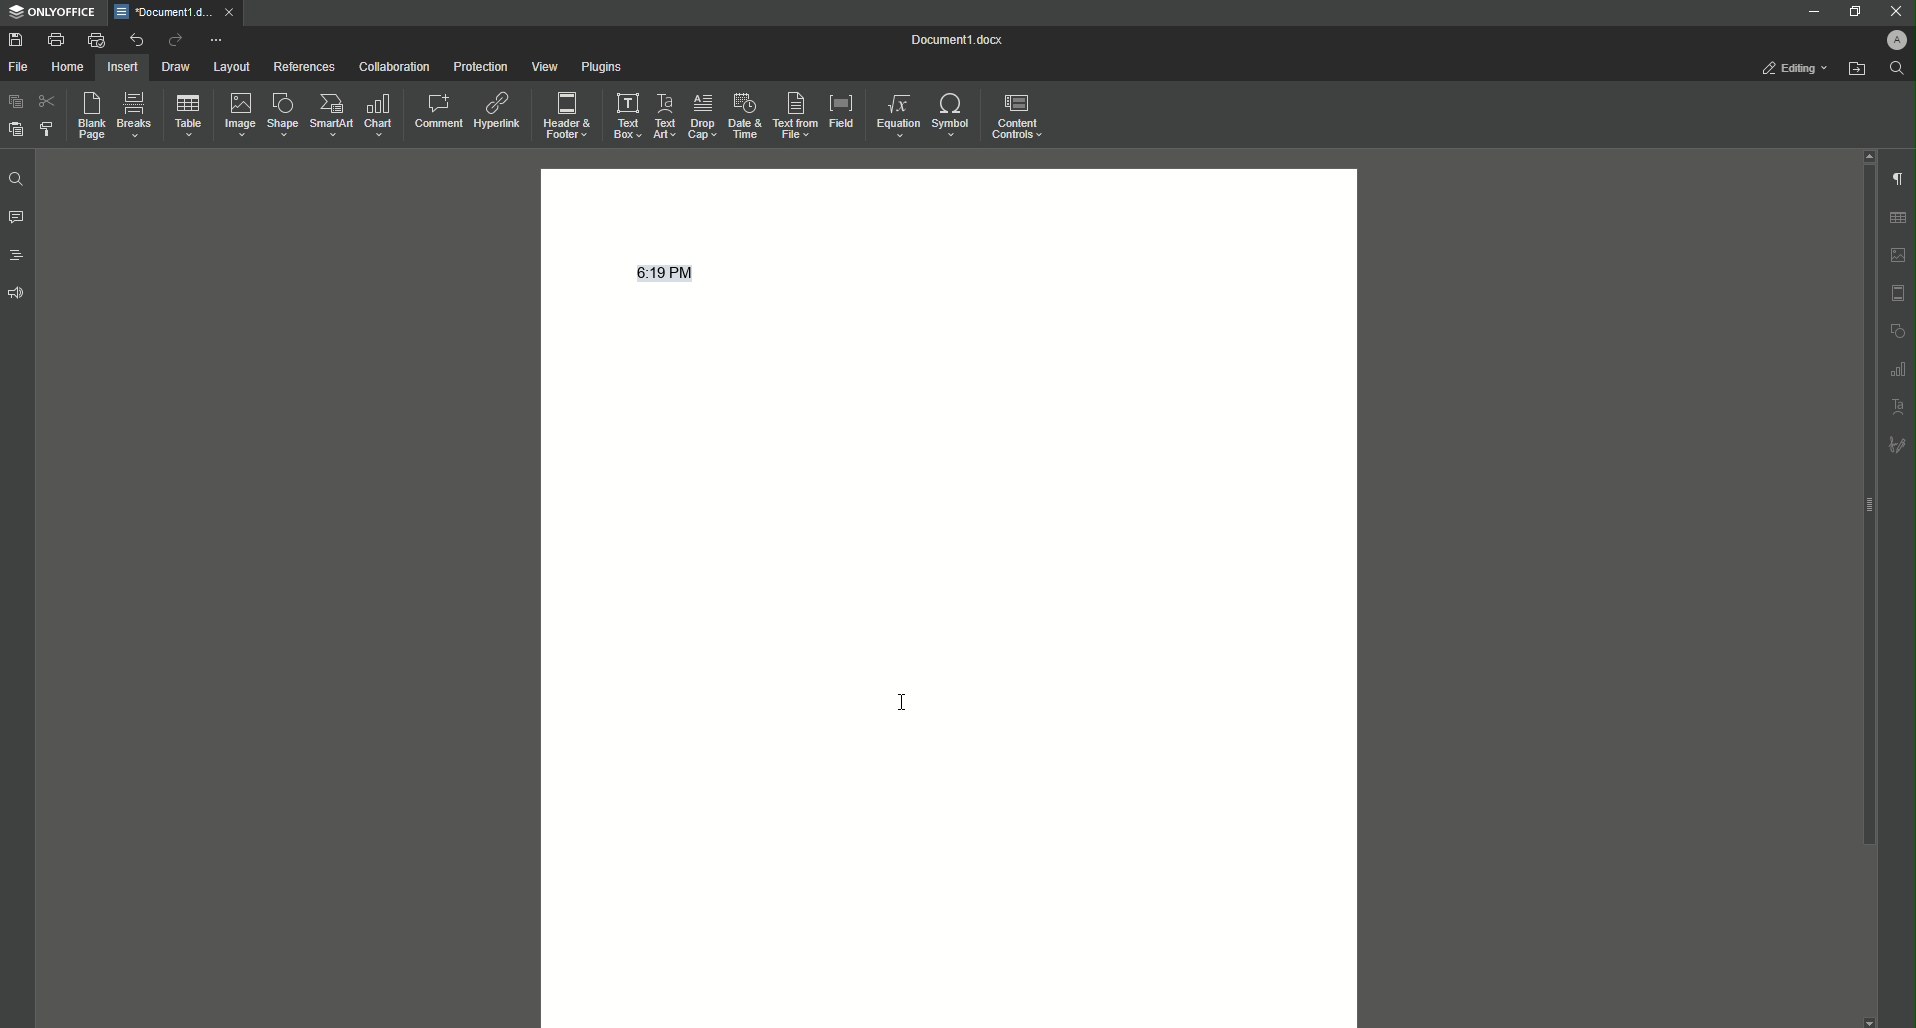  Describe the element at coordinates (1021, 115) in the screenshot. I see `Controls` at that location.